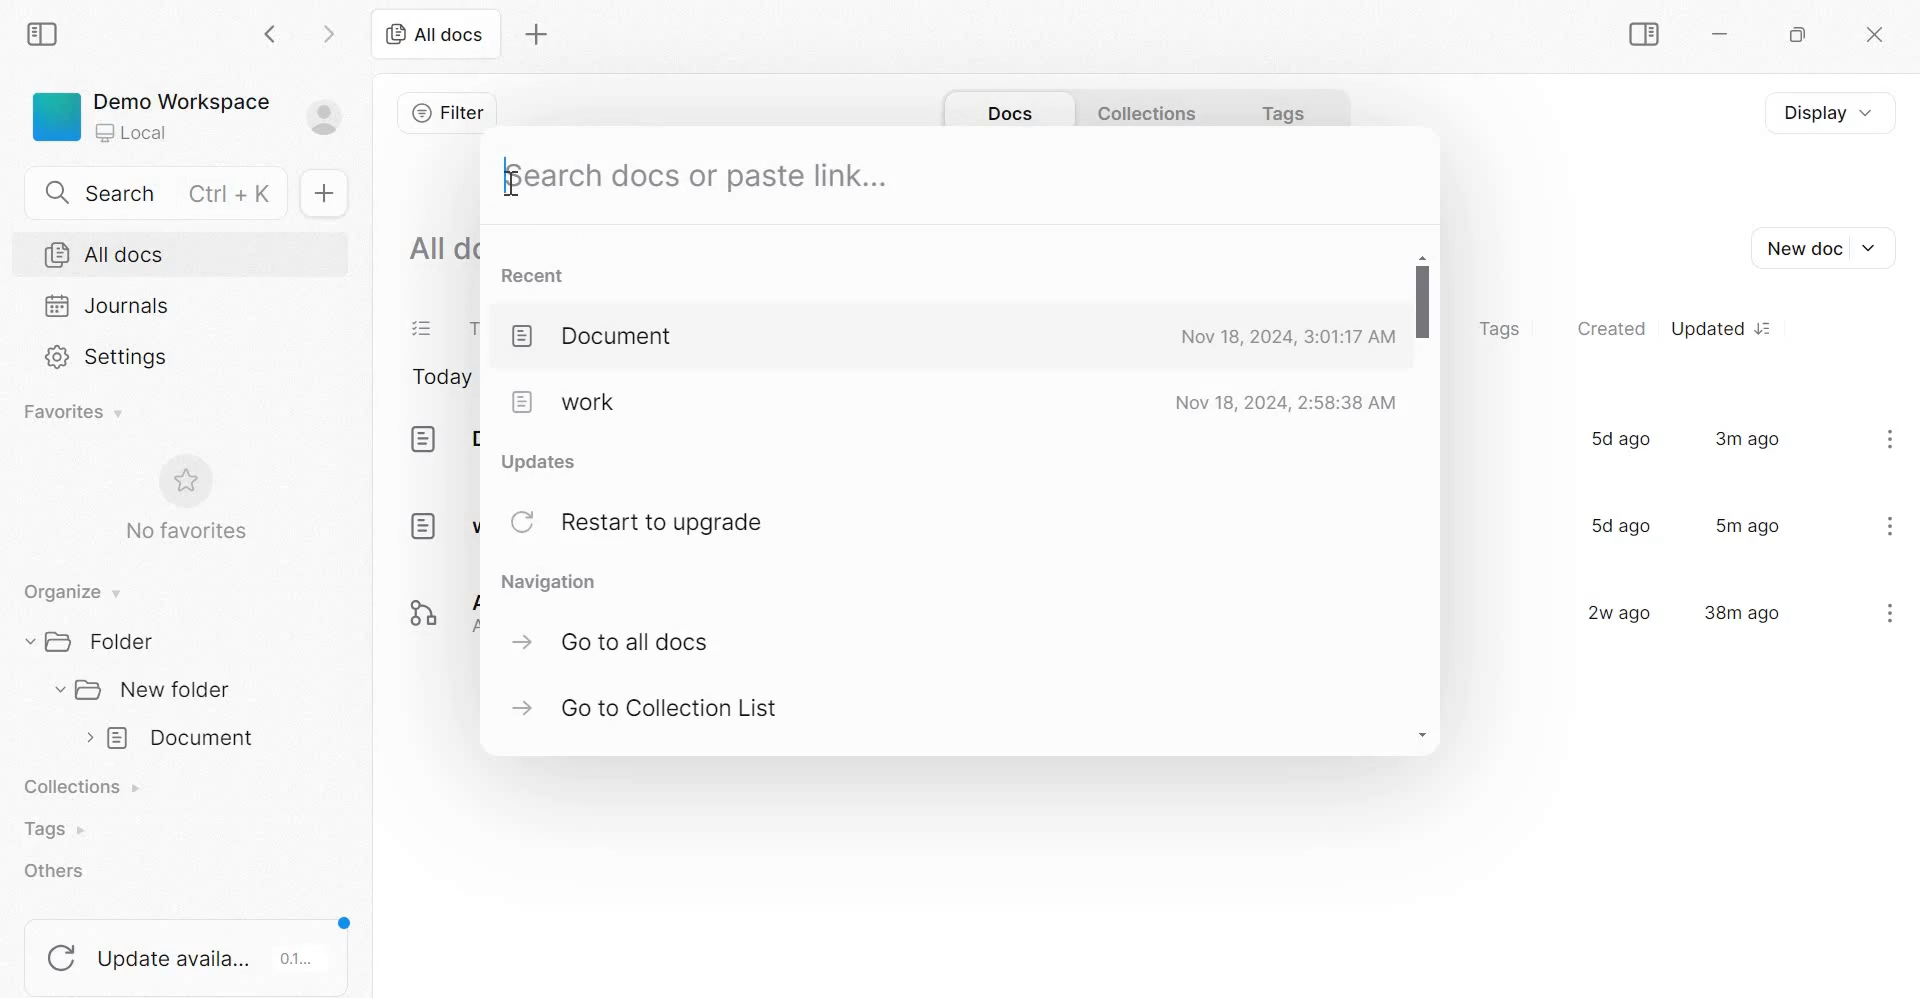 This screenshot has width=1920, height=998. I want to click on New folder, so click(143, 689).